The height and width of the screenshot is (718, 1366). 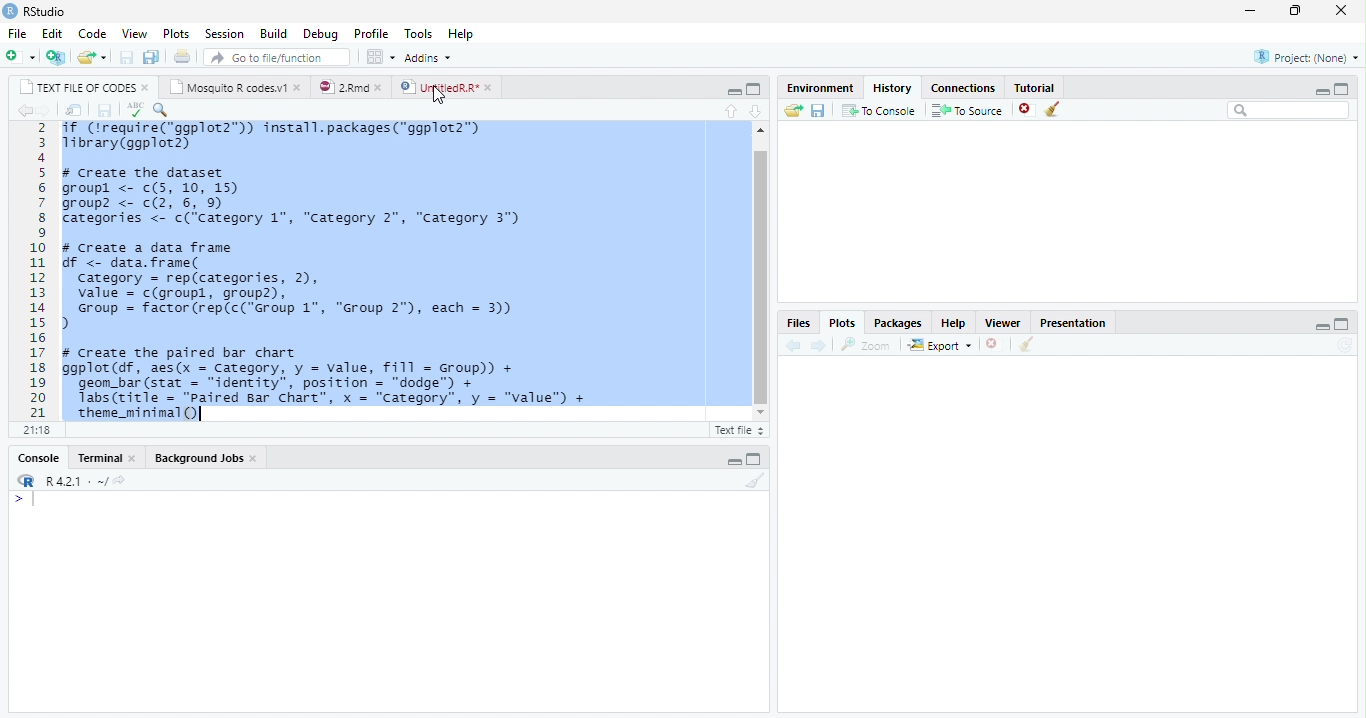 I want to click on go to next section, so click(x=757, y=111).